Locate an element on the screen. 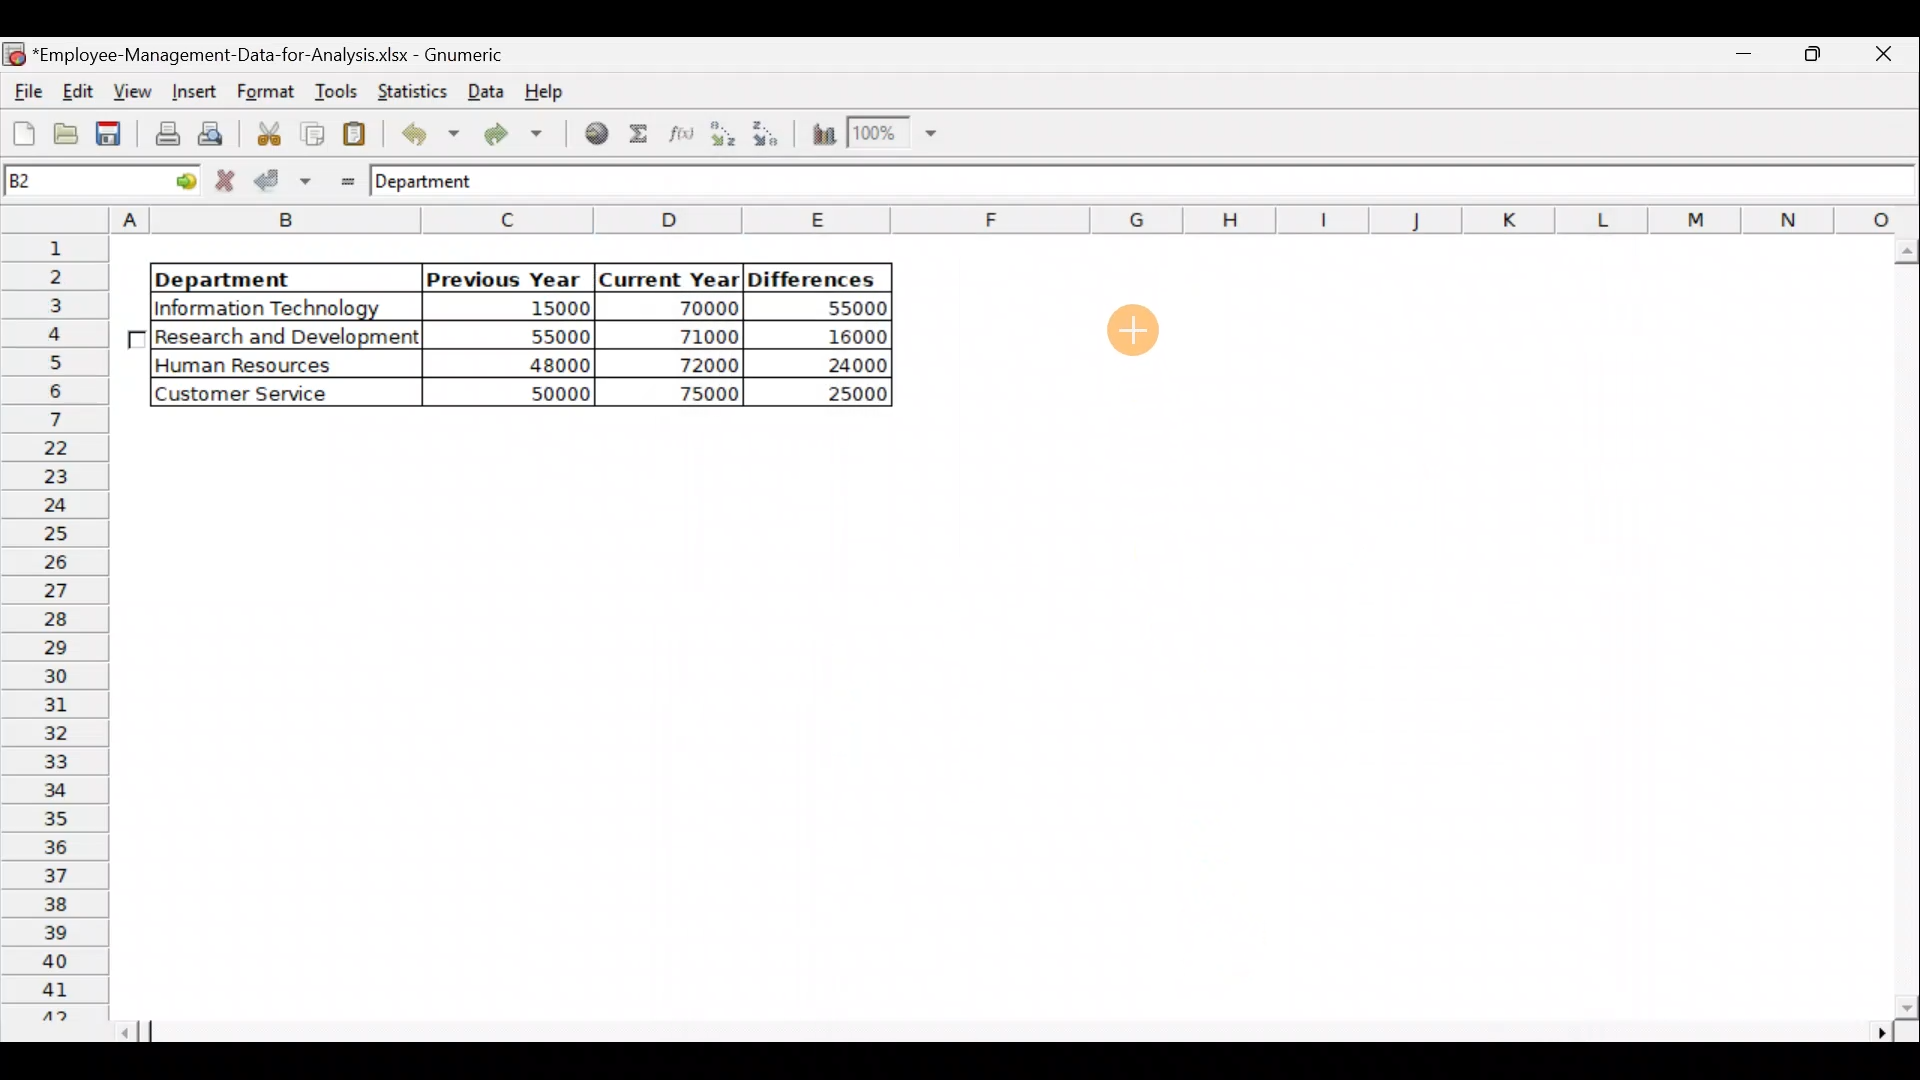 The image size is (1920, 1080). Save the current workbook is located at coordinates (110, 135).